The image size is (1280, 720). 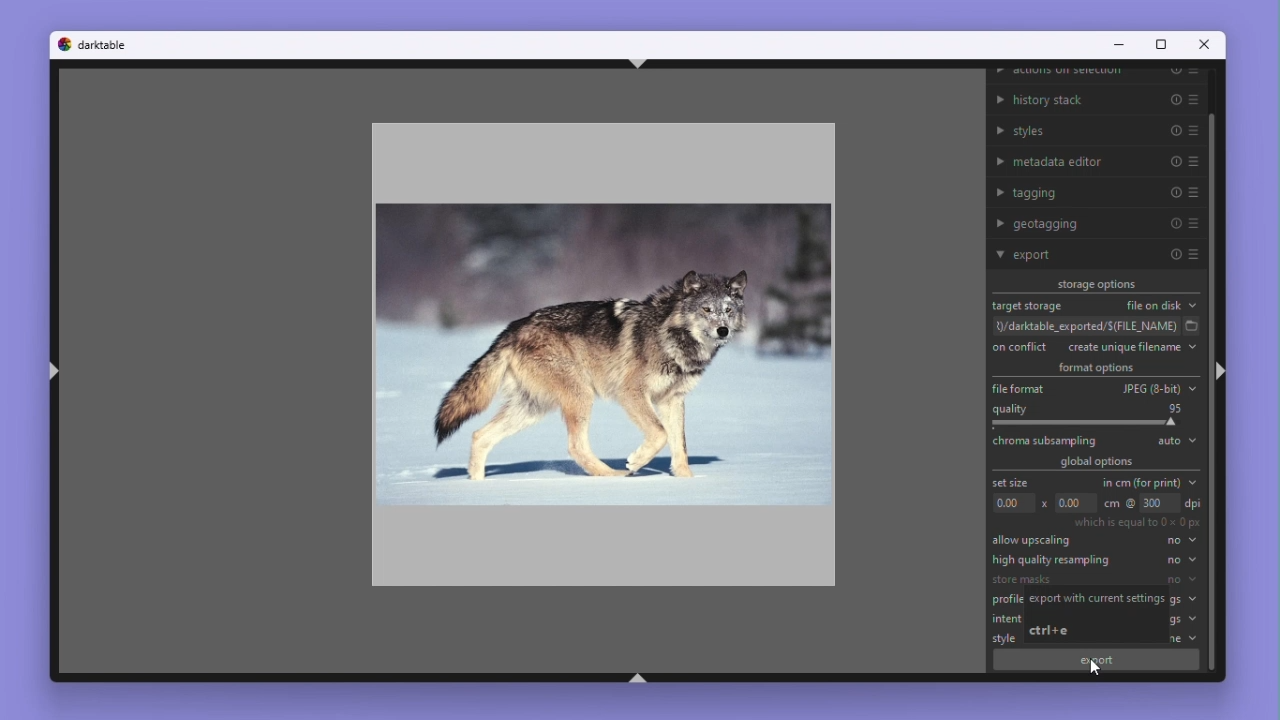 What do you see at coordinates (1085, 327) in the screenshot?
I see `File path` at bounding box center [1085, 327].